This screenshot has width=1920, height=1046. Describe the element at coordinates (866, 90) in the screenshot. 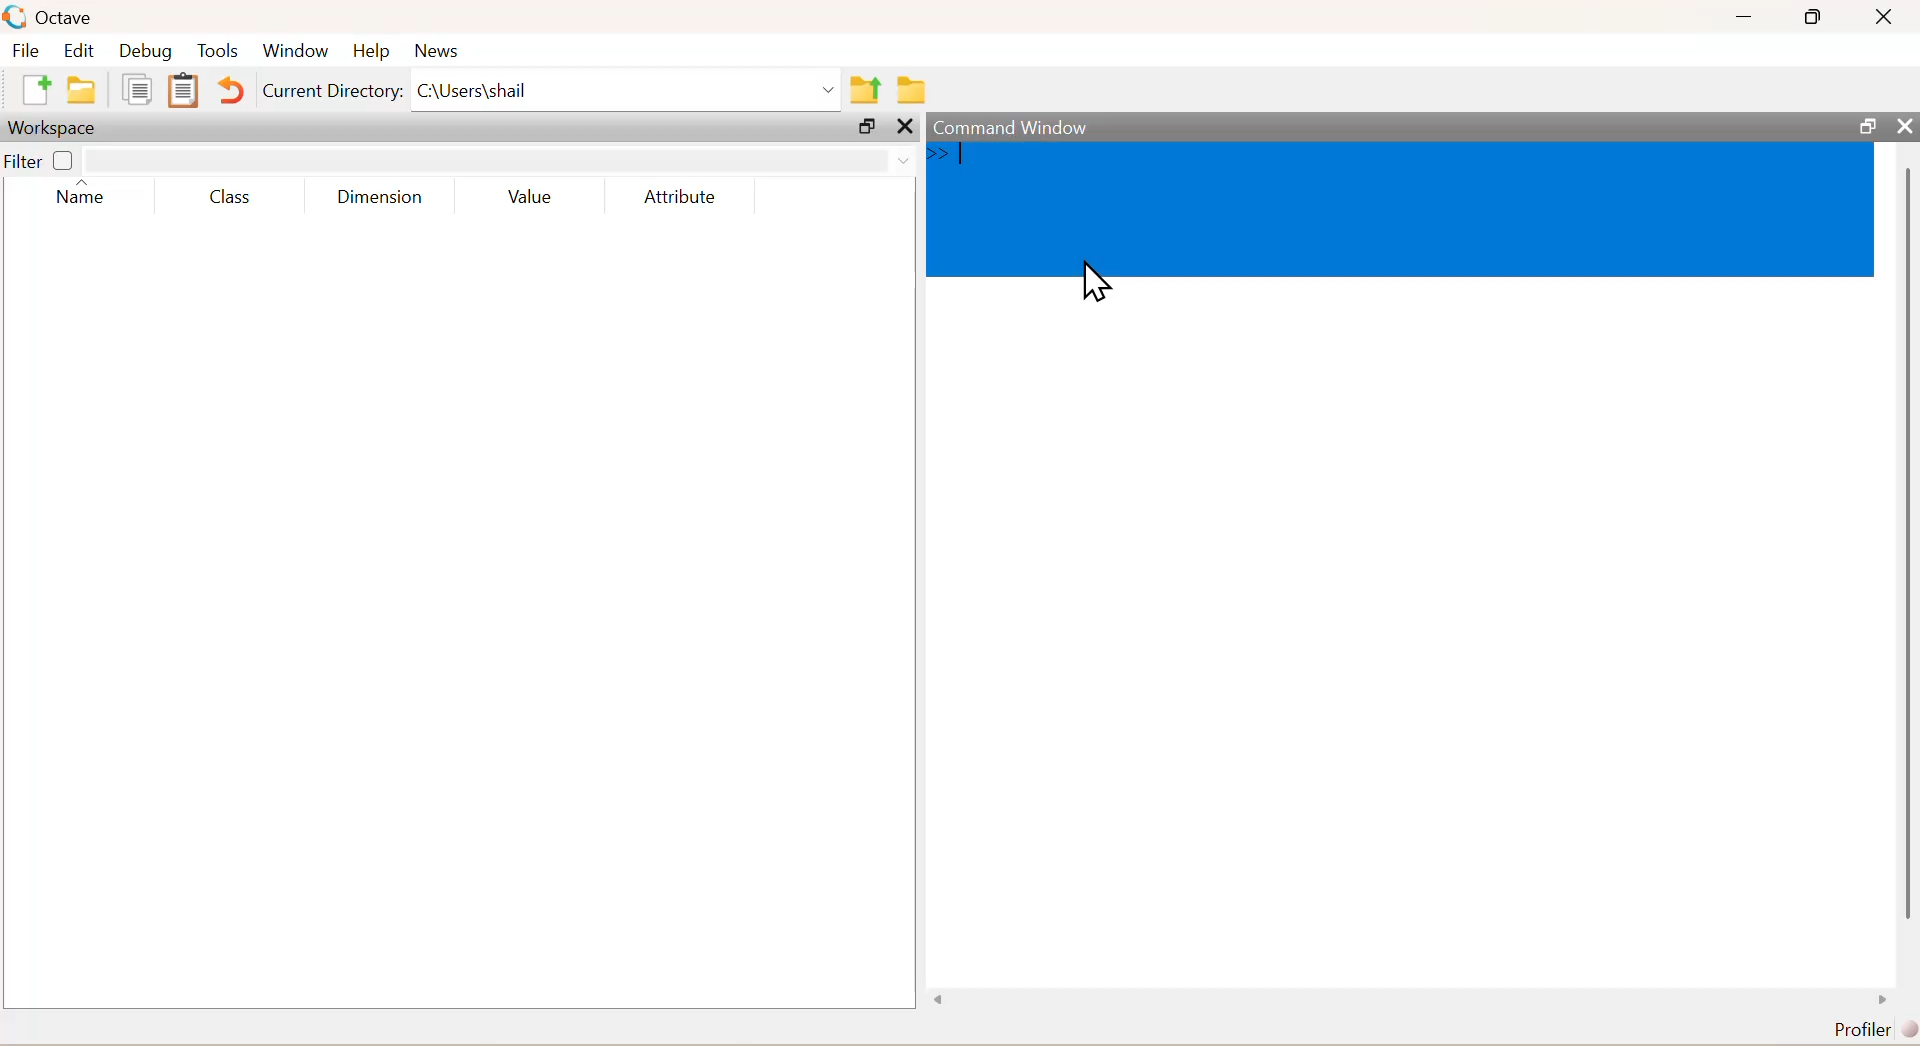

I see `share folder` at that location.